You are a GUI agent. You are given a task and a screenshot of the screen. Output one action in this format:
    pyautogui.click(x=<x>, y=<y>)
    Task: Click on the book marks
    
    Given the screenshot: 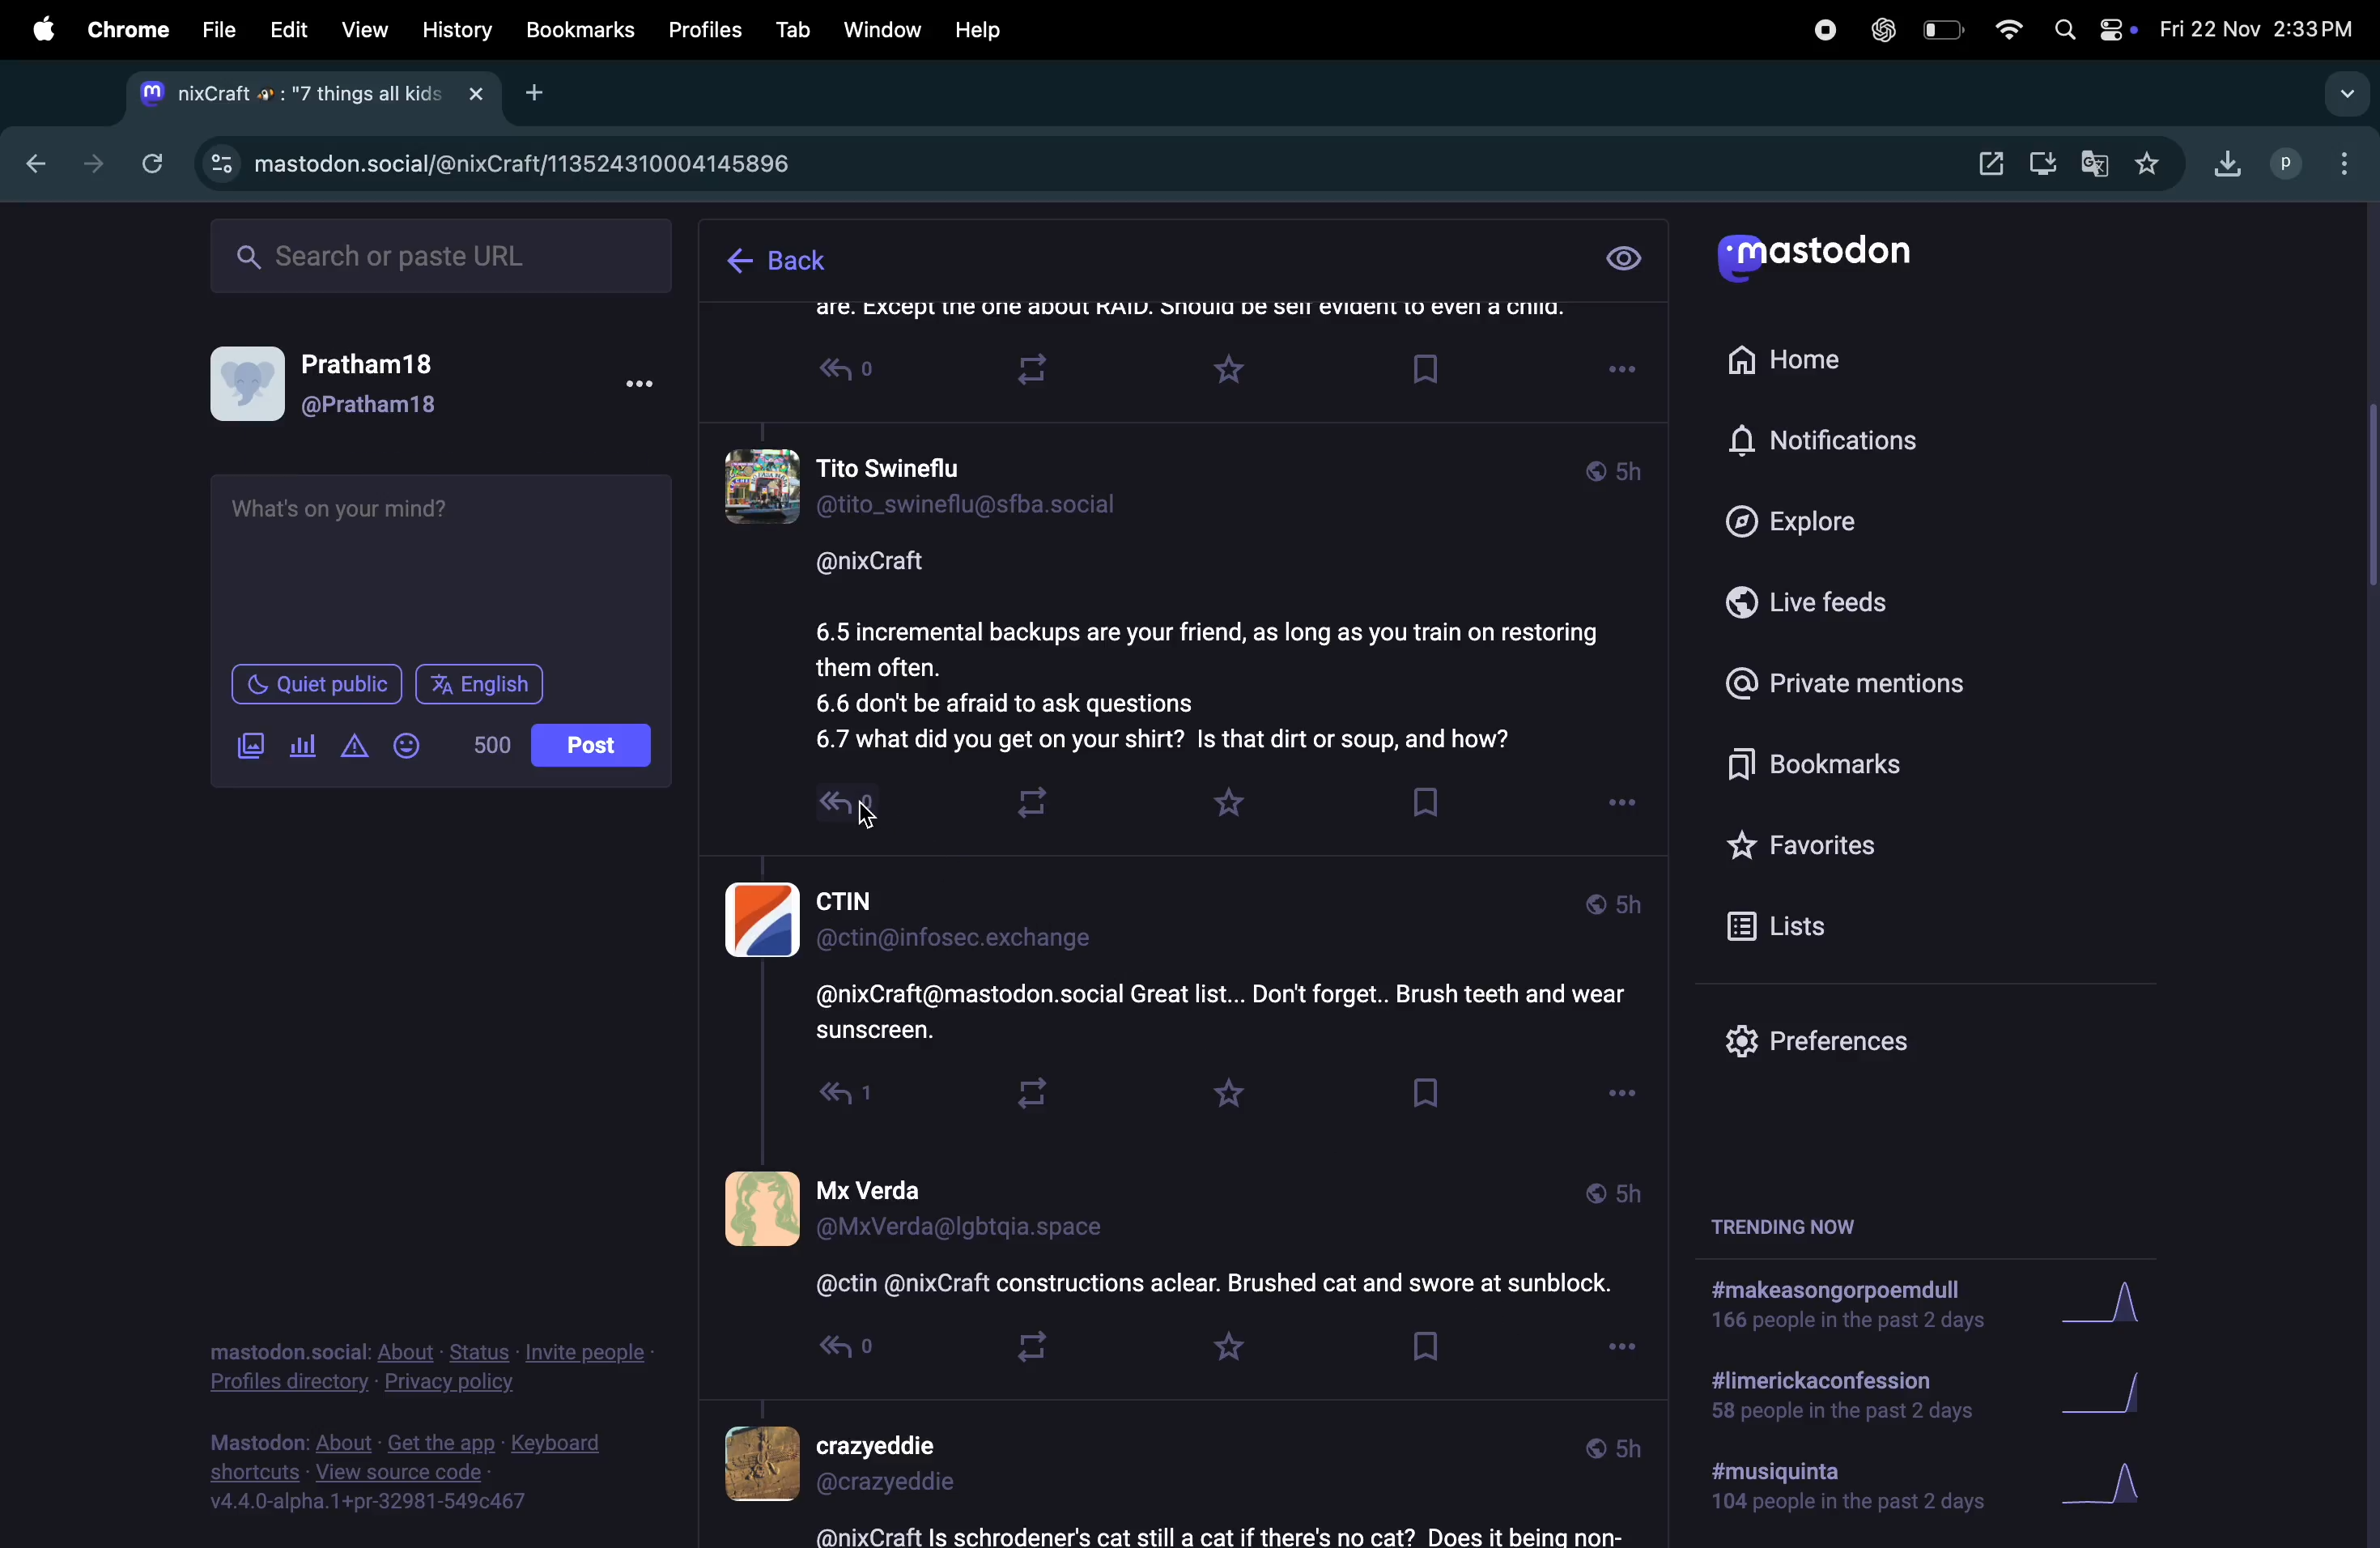 What is the action you would take?
    pyautogui.click(x=1869, y=768)
    